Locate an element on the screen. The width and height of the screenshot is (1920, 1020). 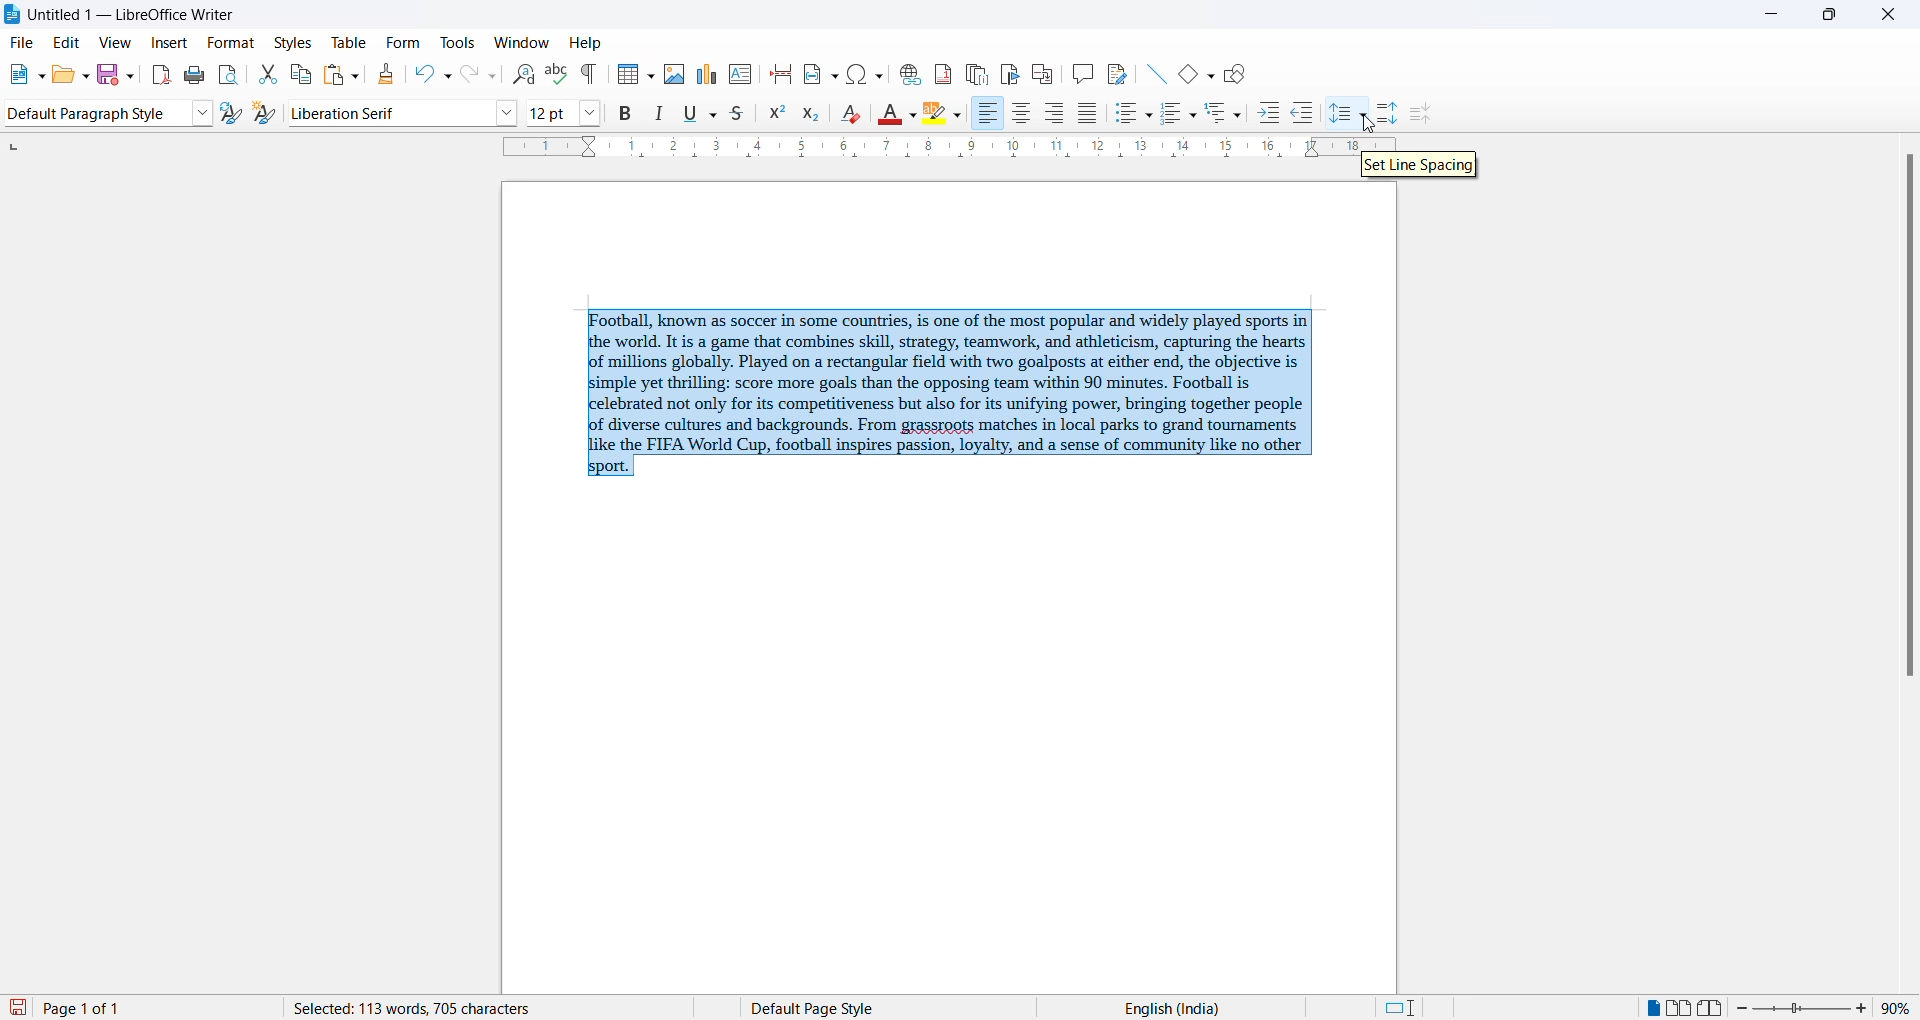
line is located at coordinates (1153, 74).